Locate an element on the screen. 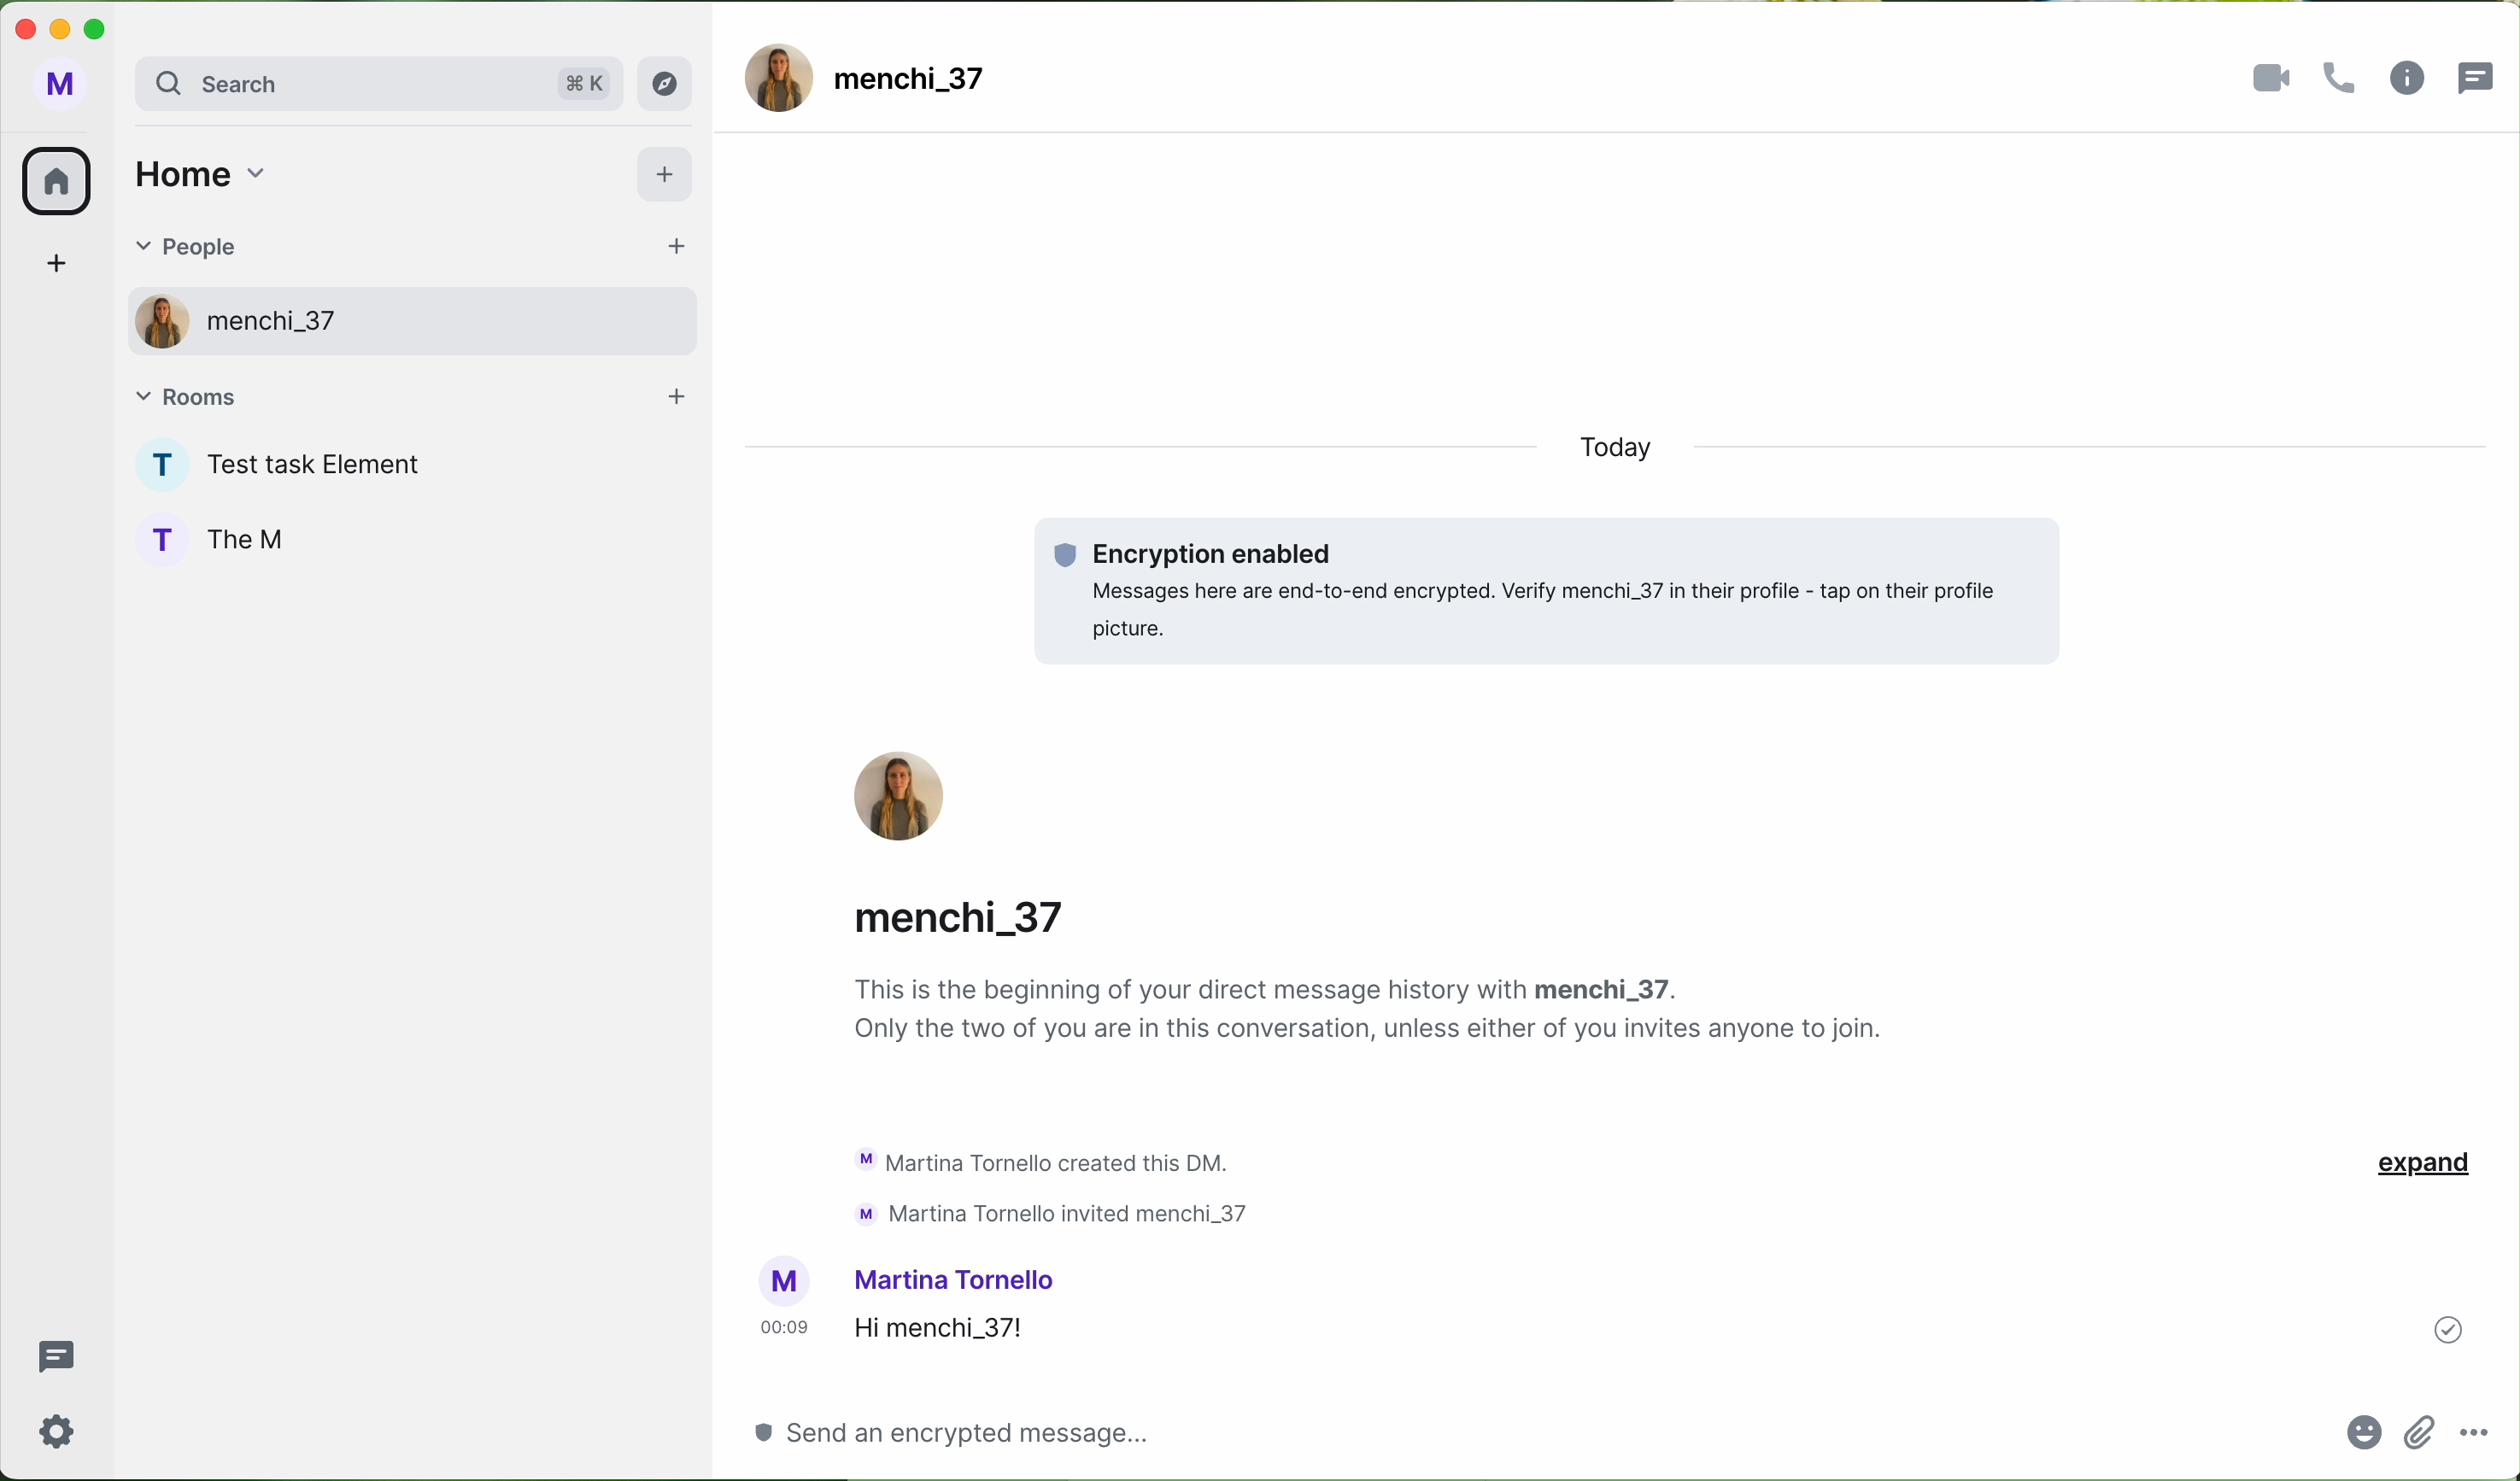 This screenshot has height=1481, width=2520. add is located at coordinates (669, 178).